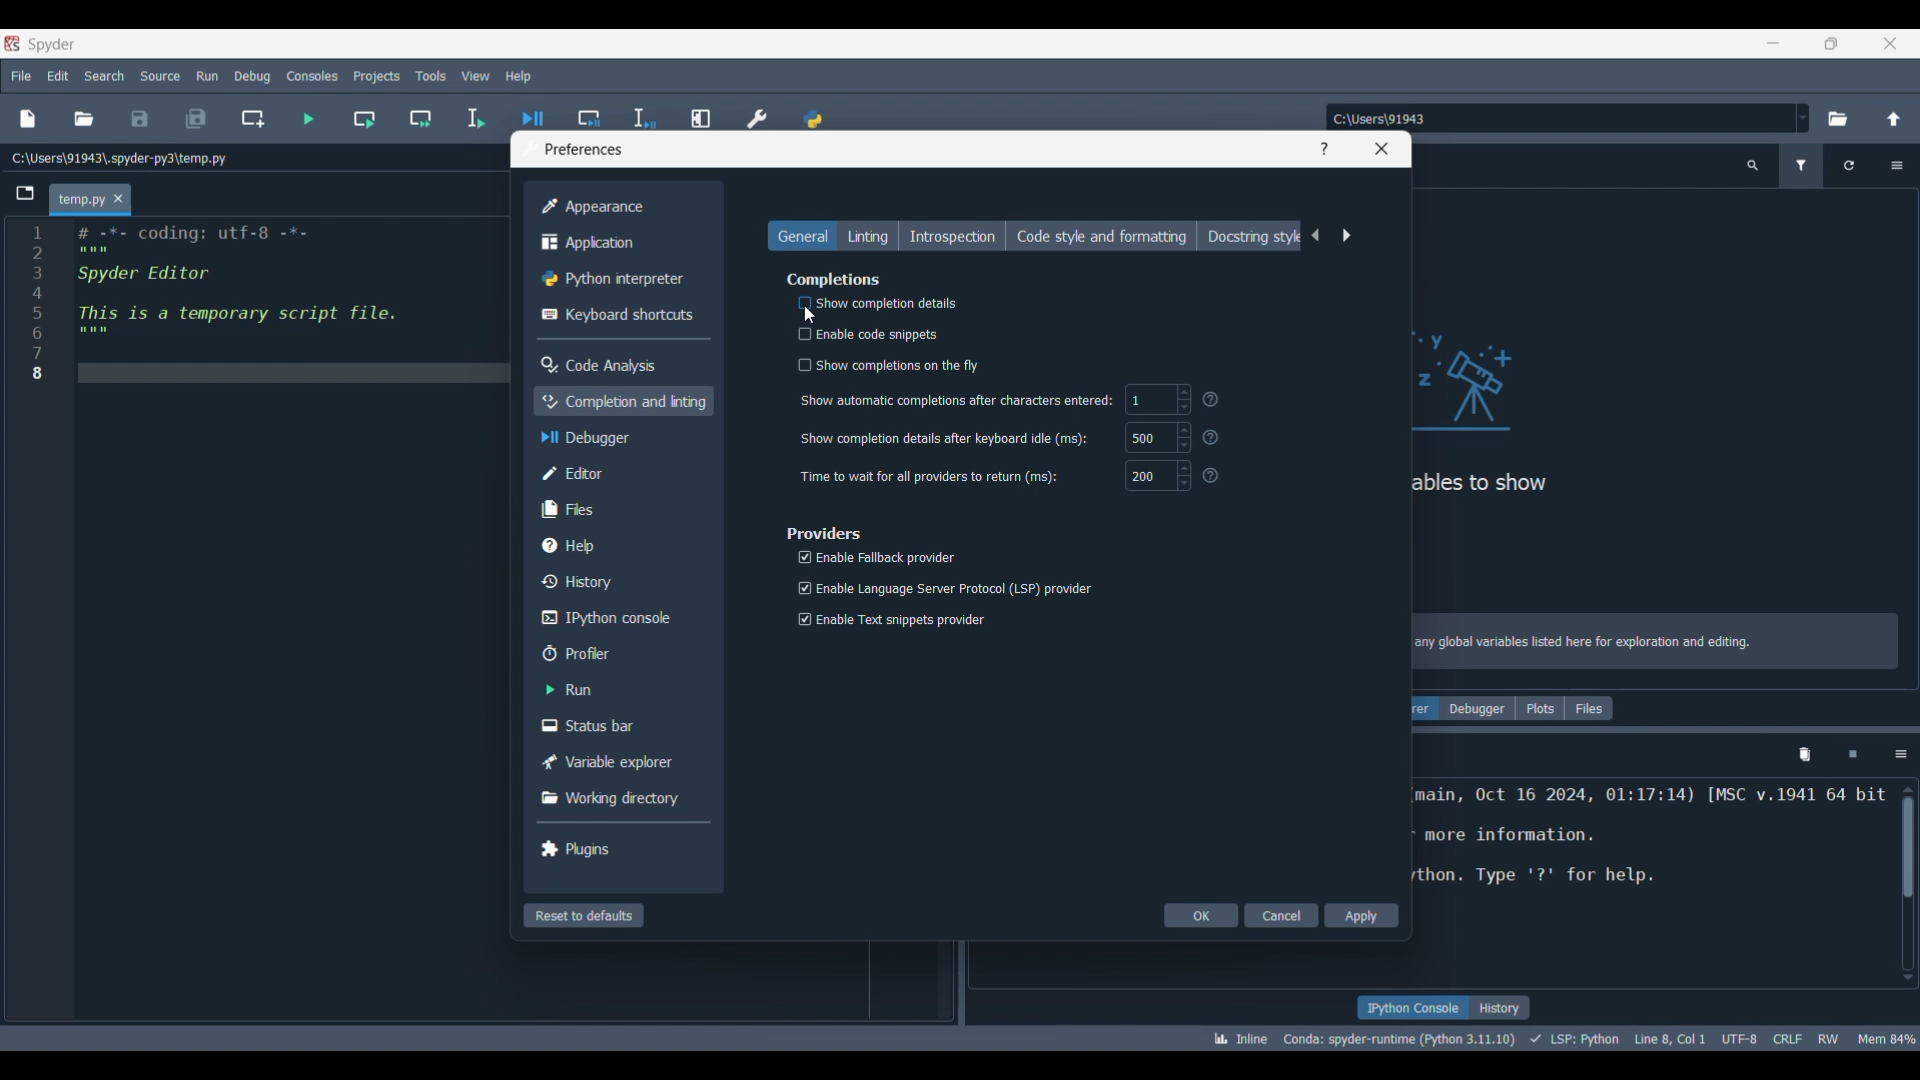  Describe the element at coordinates (118, 198) in the screenshot. I see `Close tab` at that location.